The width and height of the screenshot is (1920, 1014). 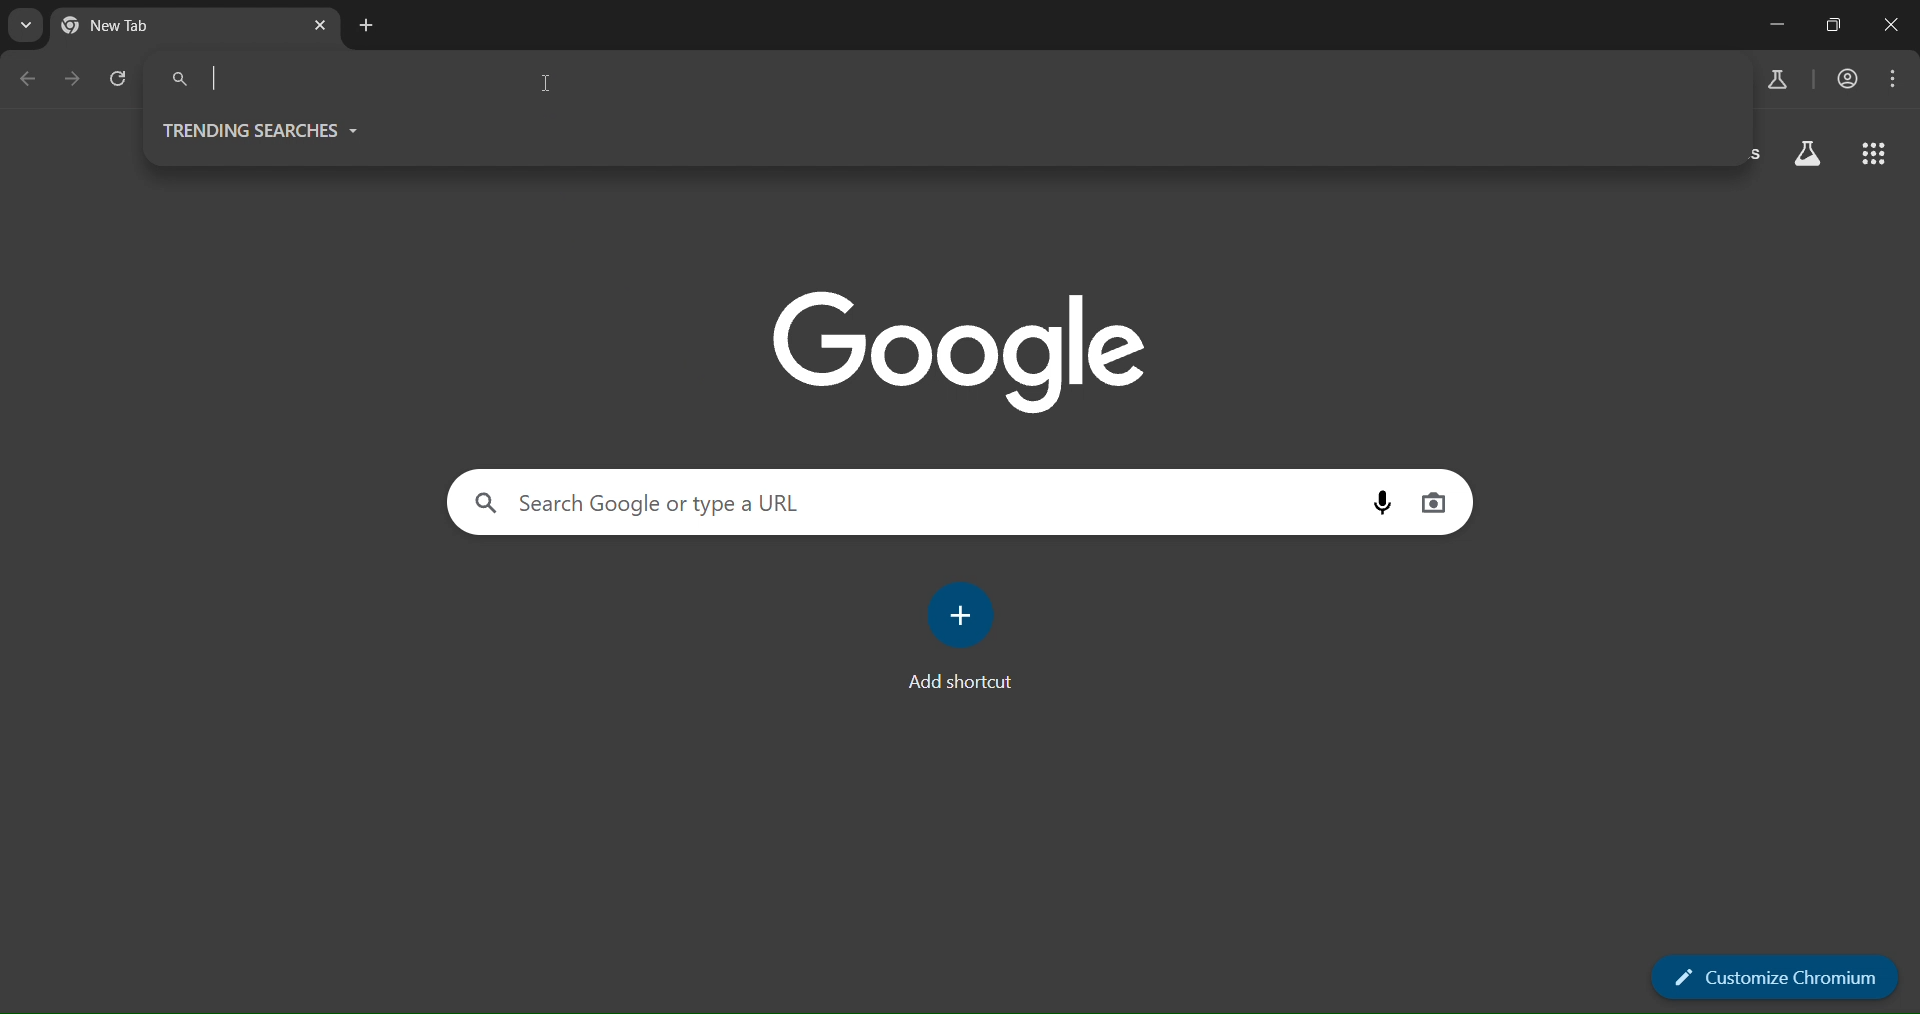 What do you see at coordinates (319, 28) in the screenshot?
I see `close tab` at bounding box center [319, 28].